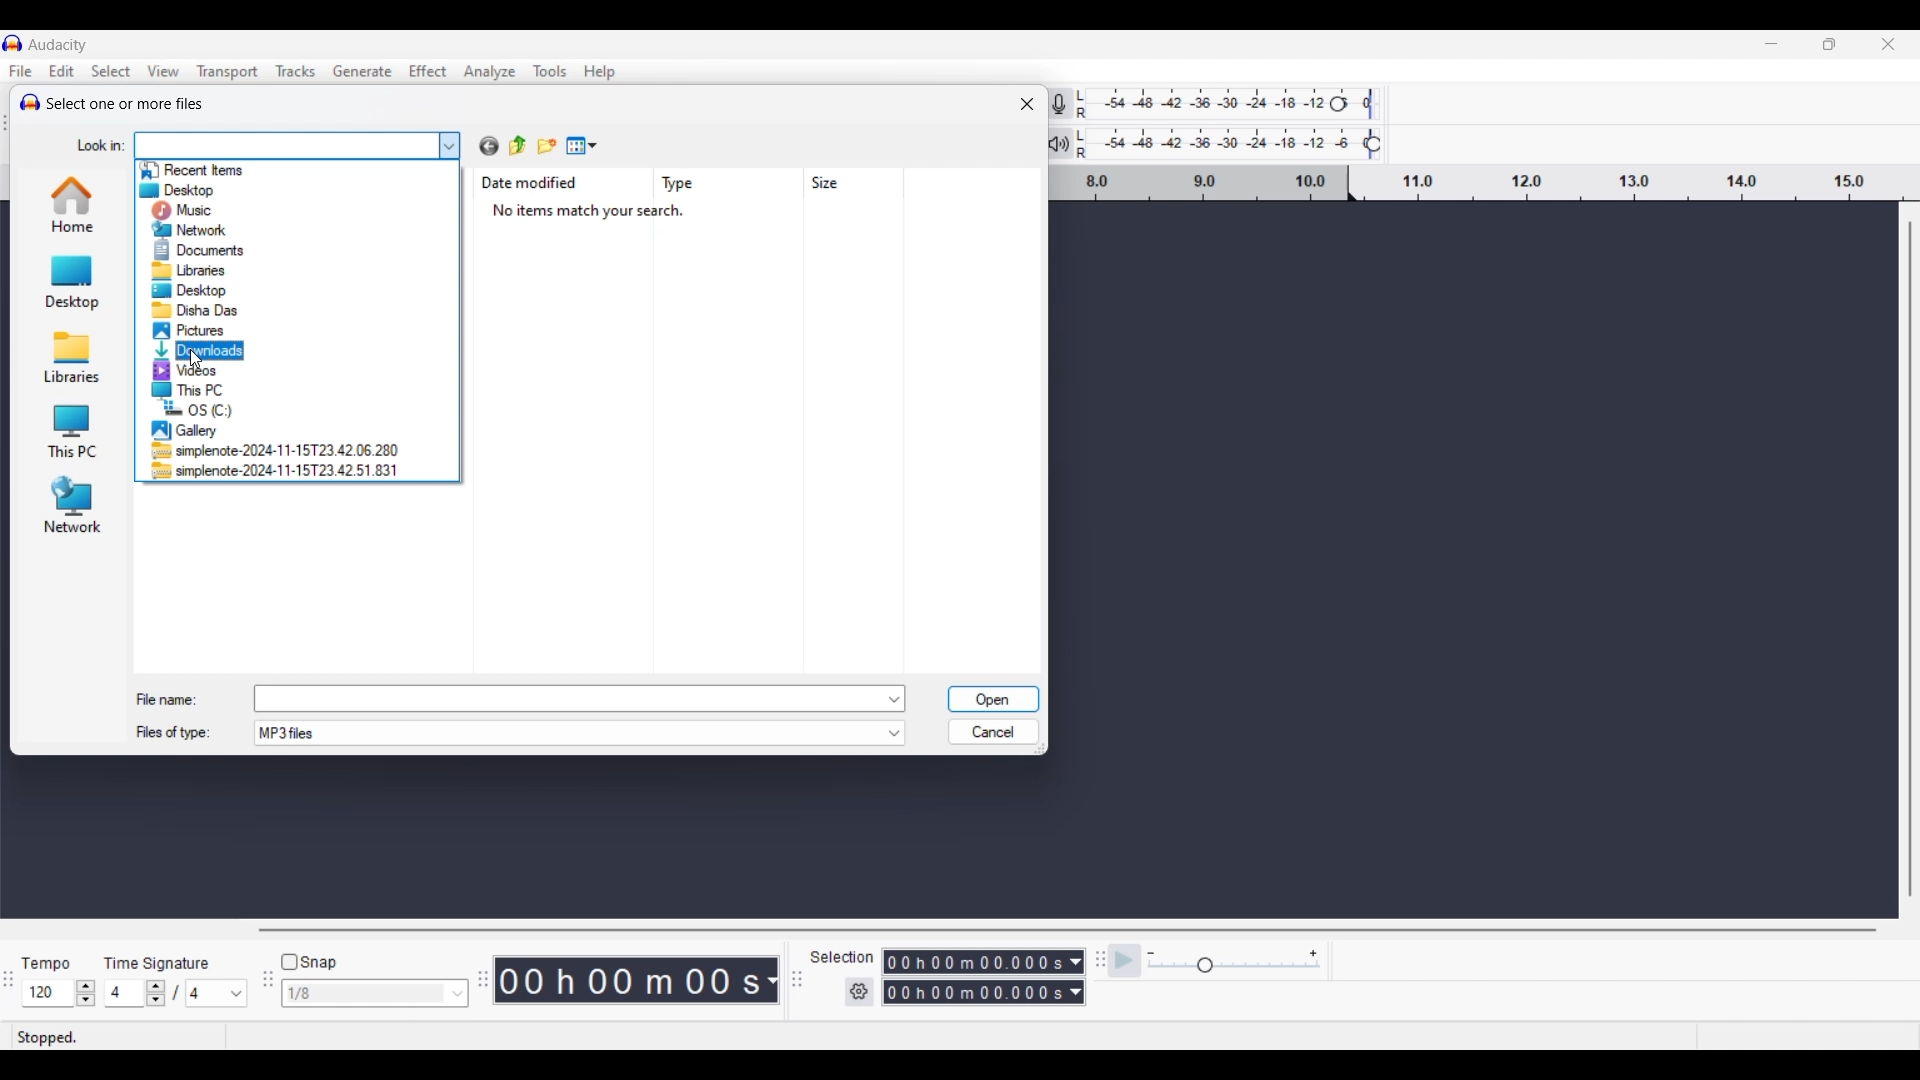  Describe the element at coordinates (49, 994) in the screenshot. I see `Type in tempo` at that location.